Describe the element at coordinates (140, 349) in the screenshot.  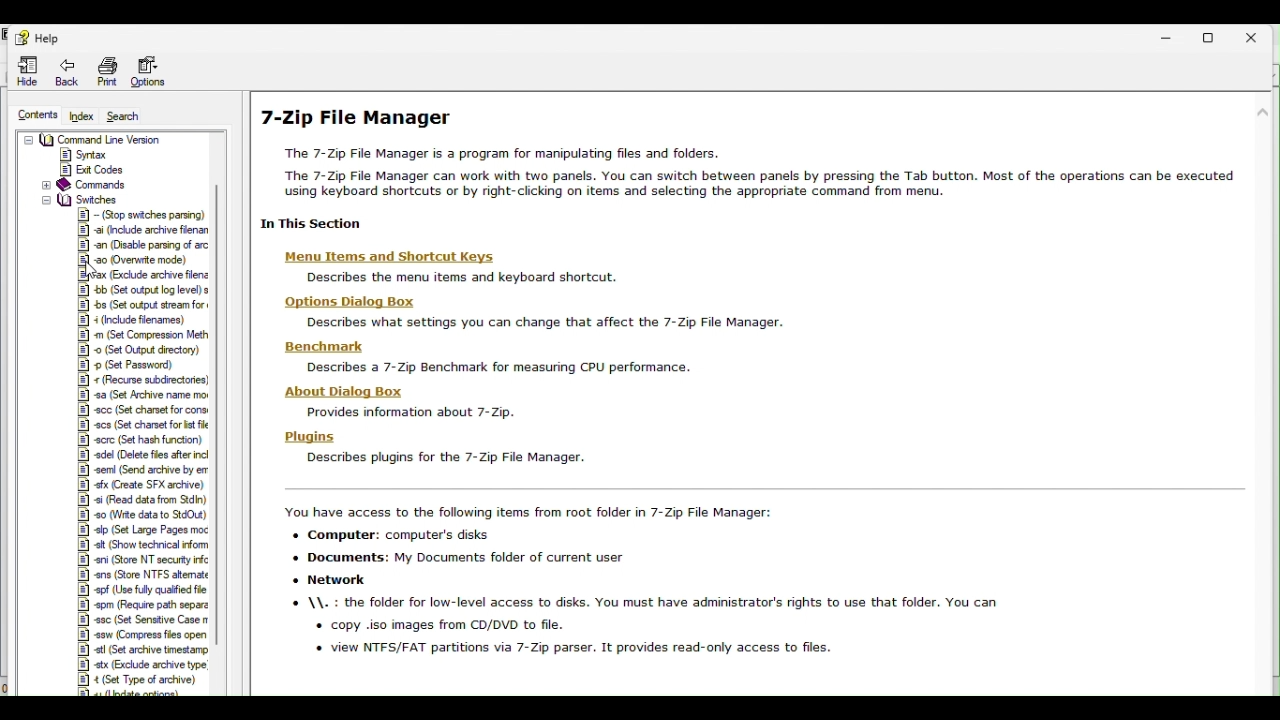
I see `8] © (Set Output directory)` at that location.